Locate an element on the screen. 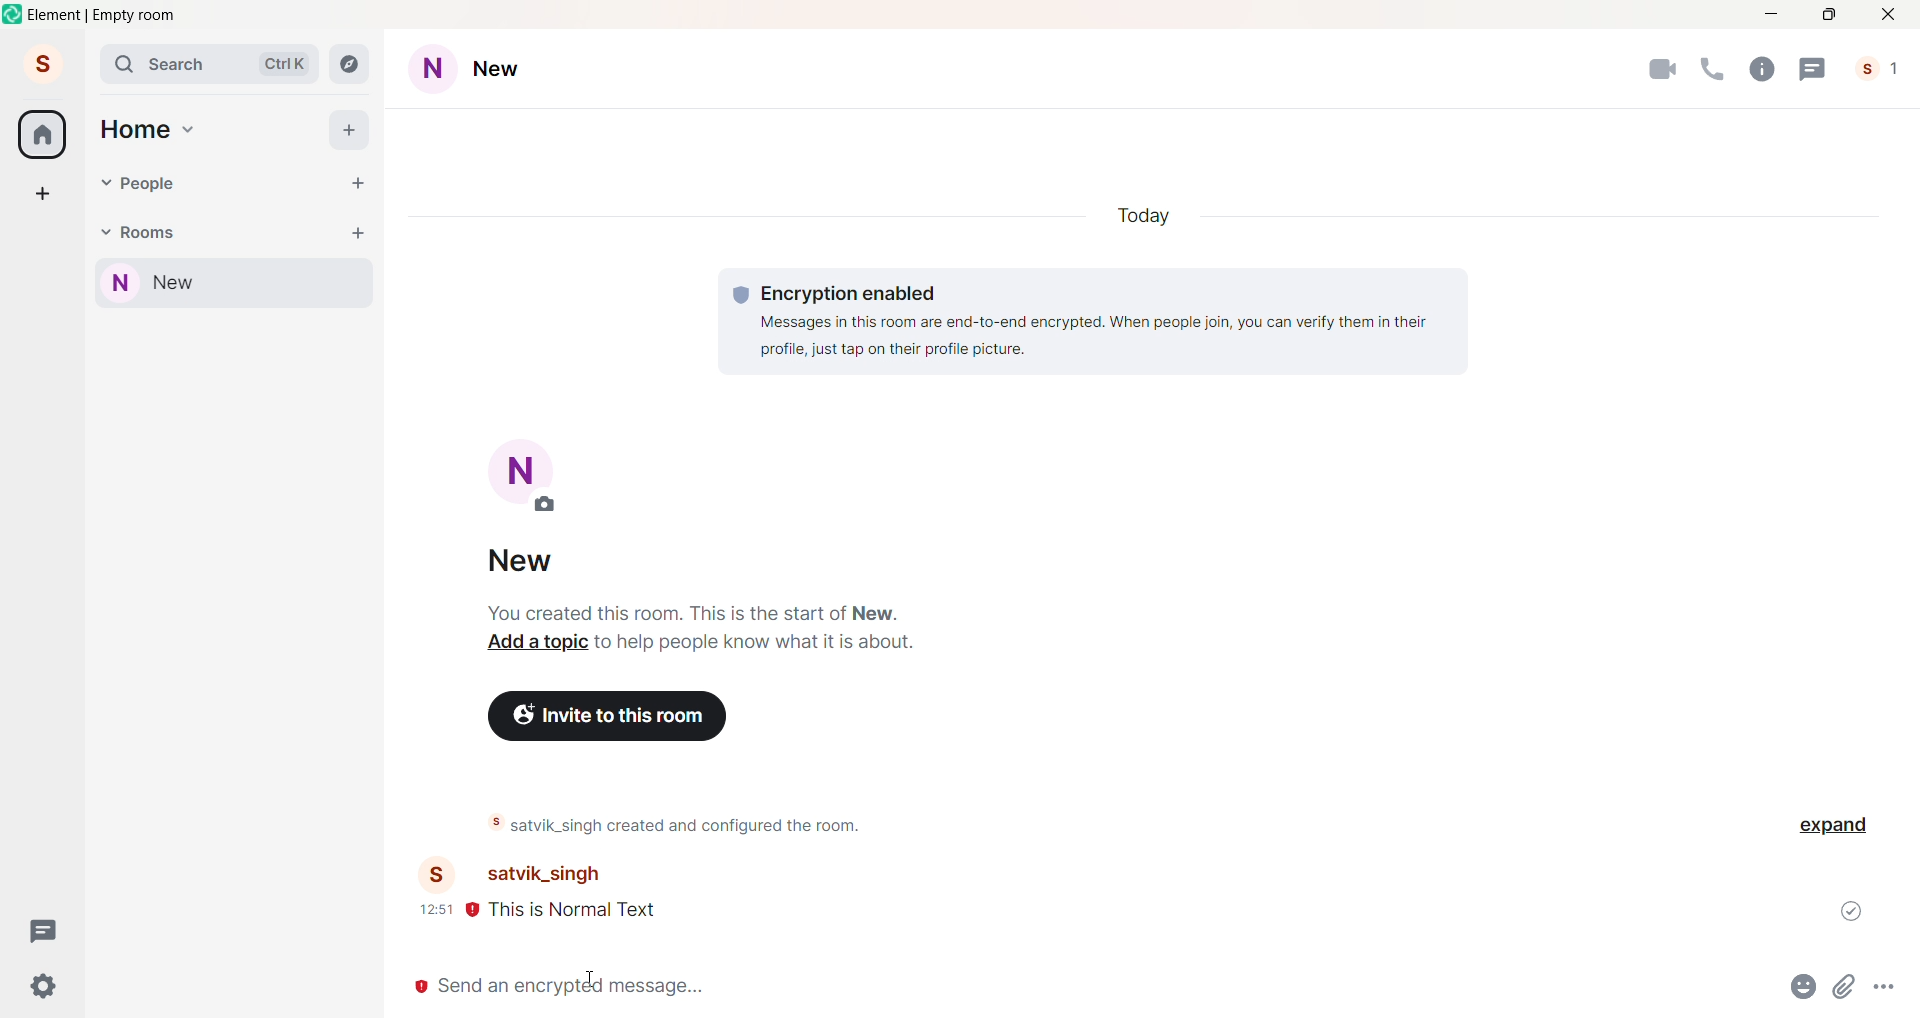 Image resolution: width=1920 pixels, height=1018 pixels. Close is located at coordinates (1890, 14).